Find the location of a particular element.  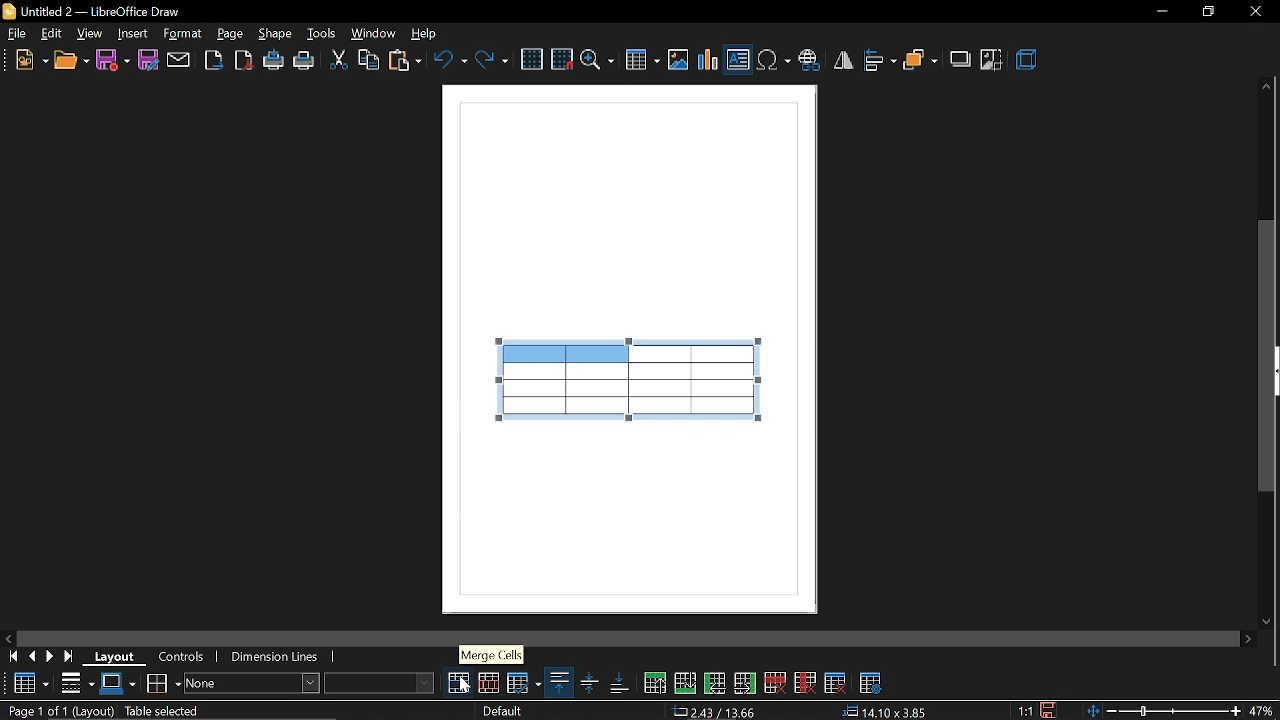

insert column before is located at coordinates (715, 683).